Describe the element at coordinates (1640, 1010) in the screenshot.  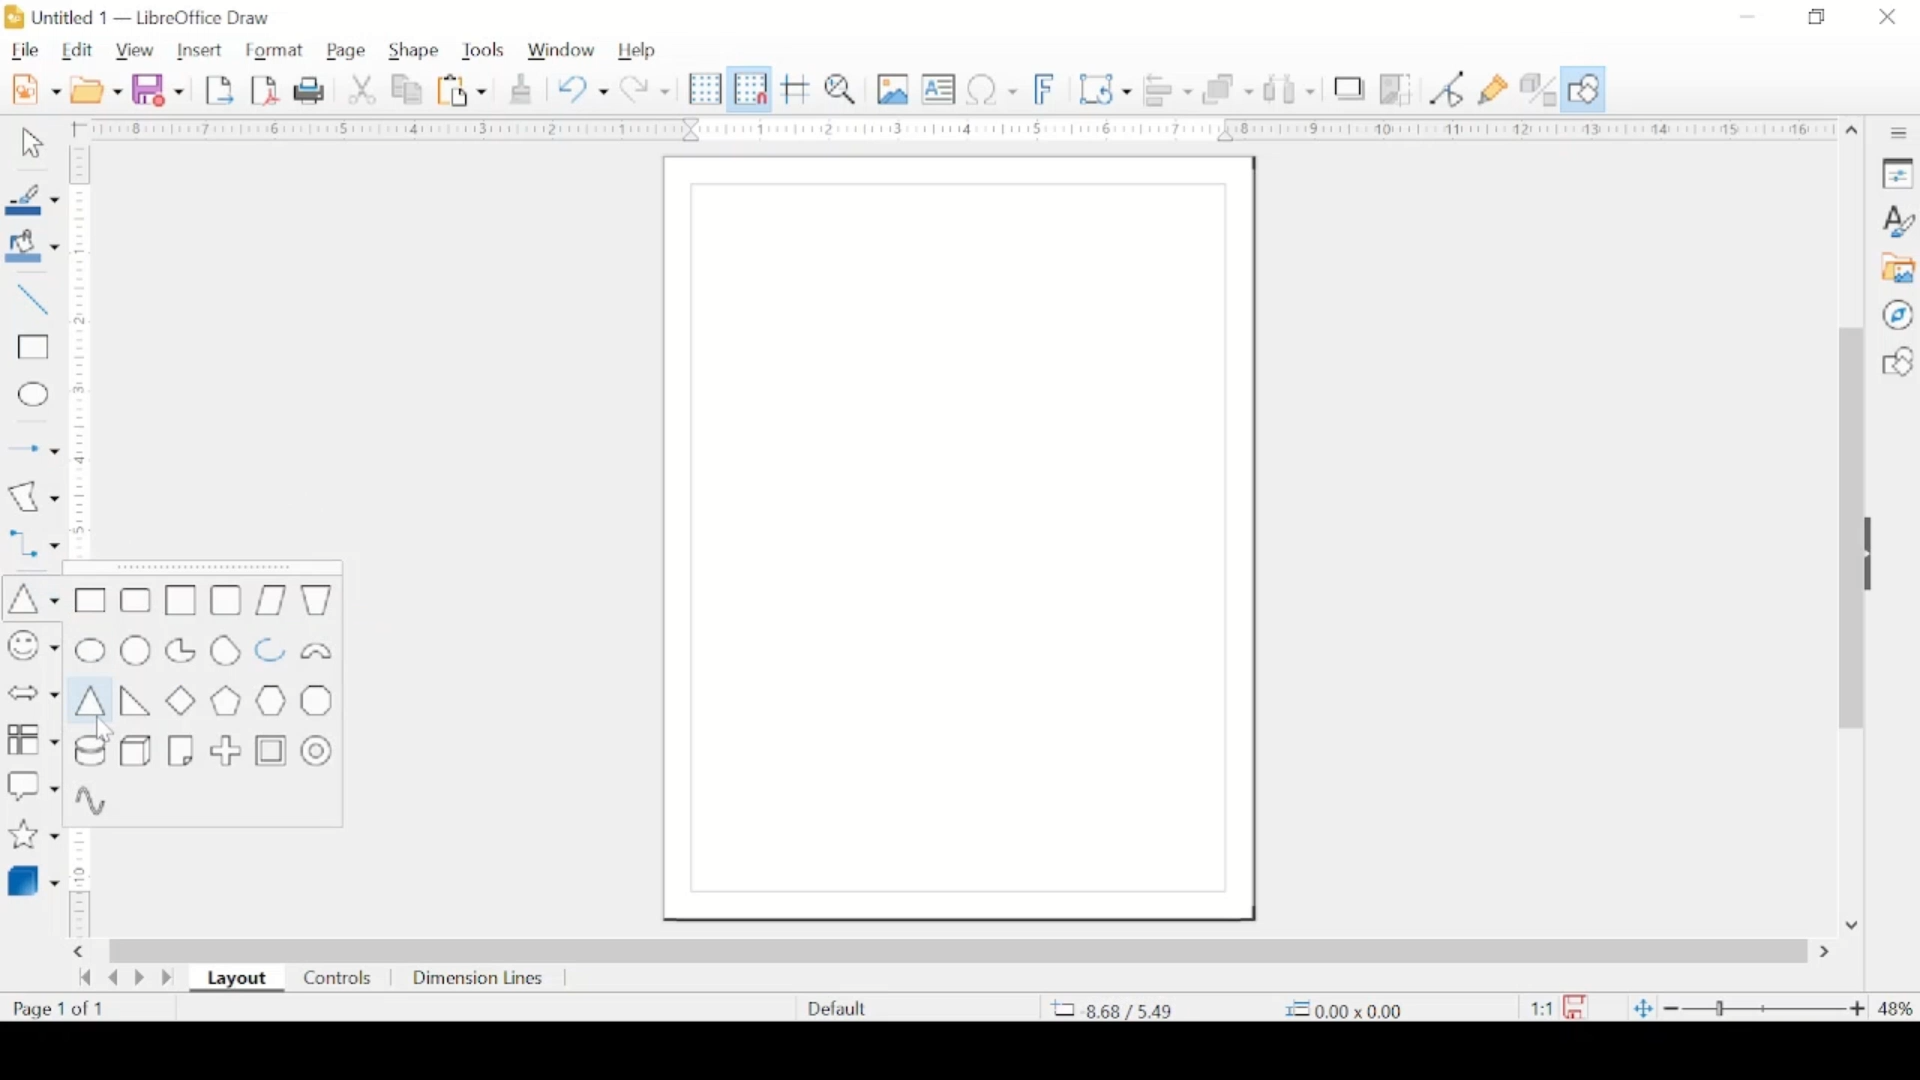
I see `fit to current window` at that location.